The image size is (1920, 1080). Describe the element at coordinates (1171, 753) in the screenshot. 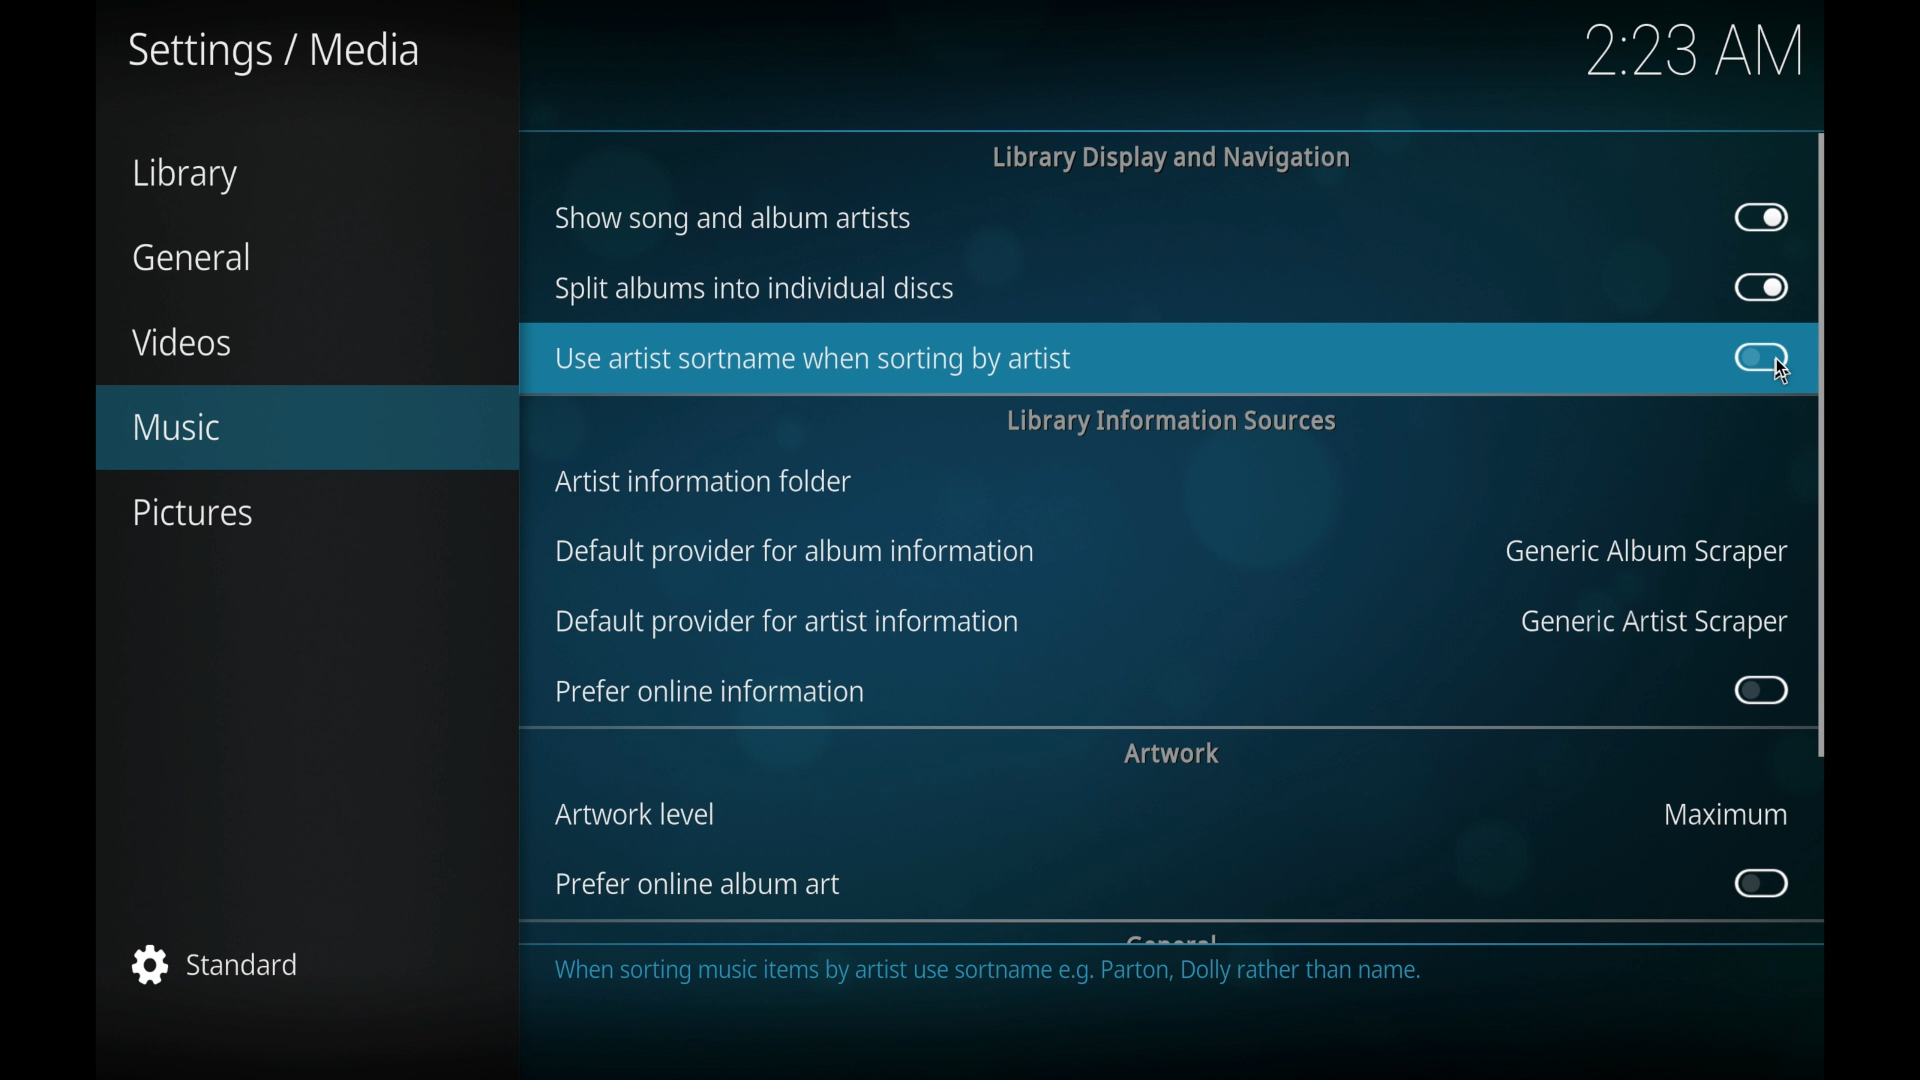

I see `artwork` at that location.